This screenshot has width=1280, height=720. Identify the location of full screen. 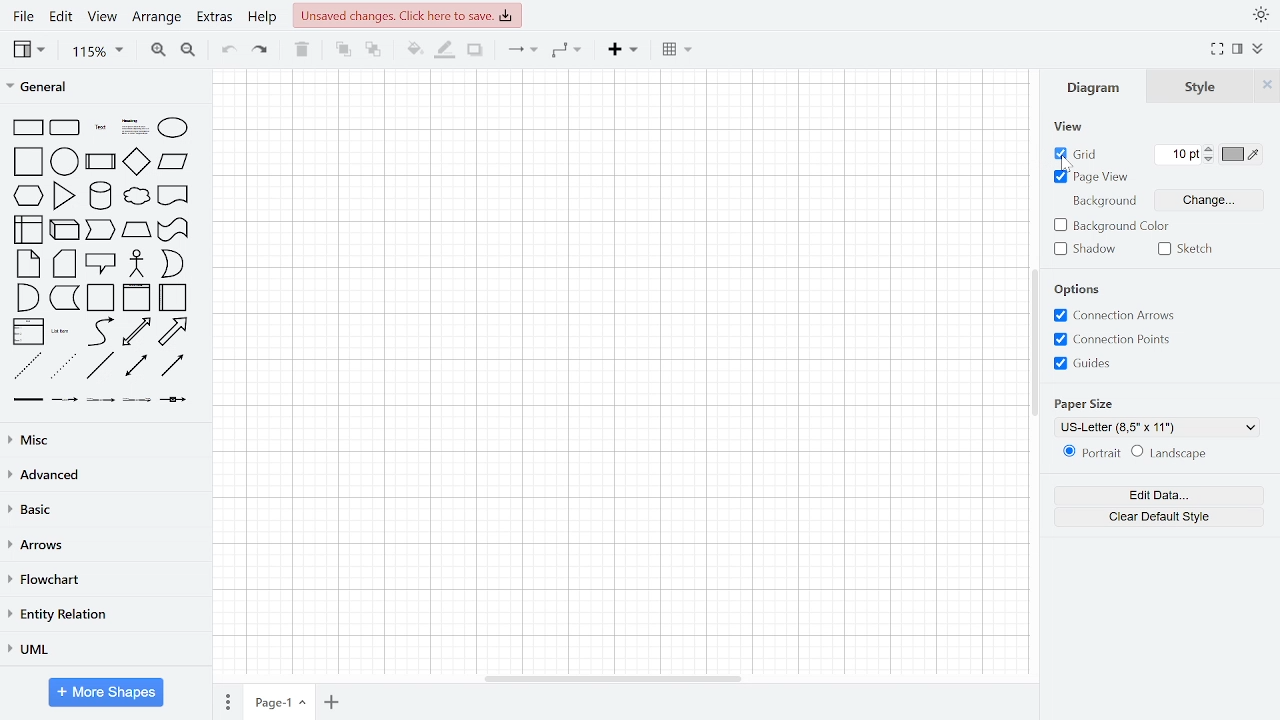
(1218, 50).